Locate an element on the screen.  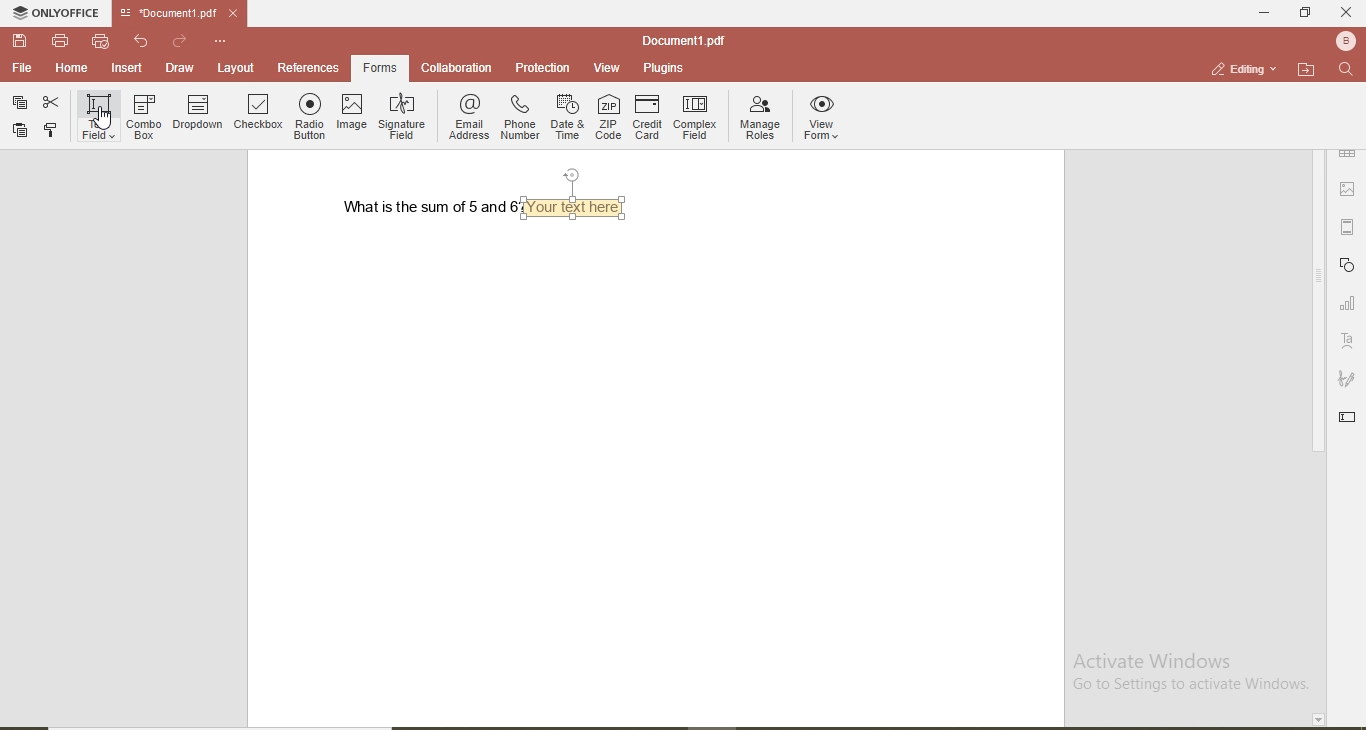
file name tab is located at coordinates (169, 11).